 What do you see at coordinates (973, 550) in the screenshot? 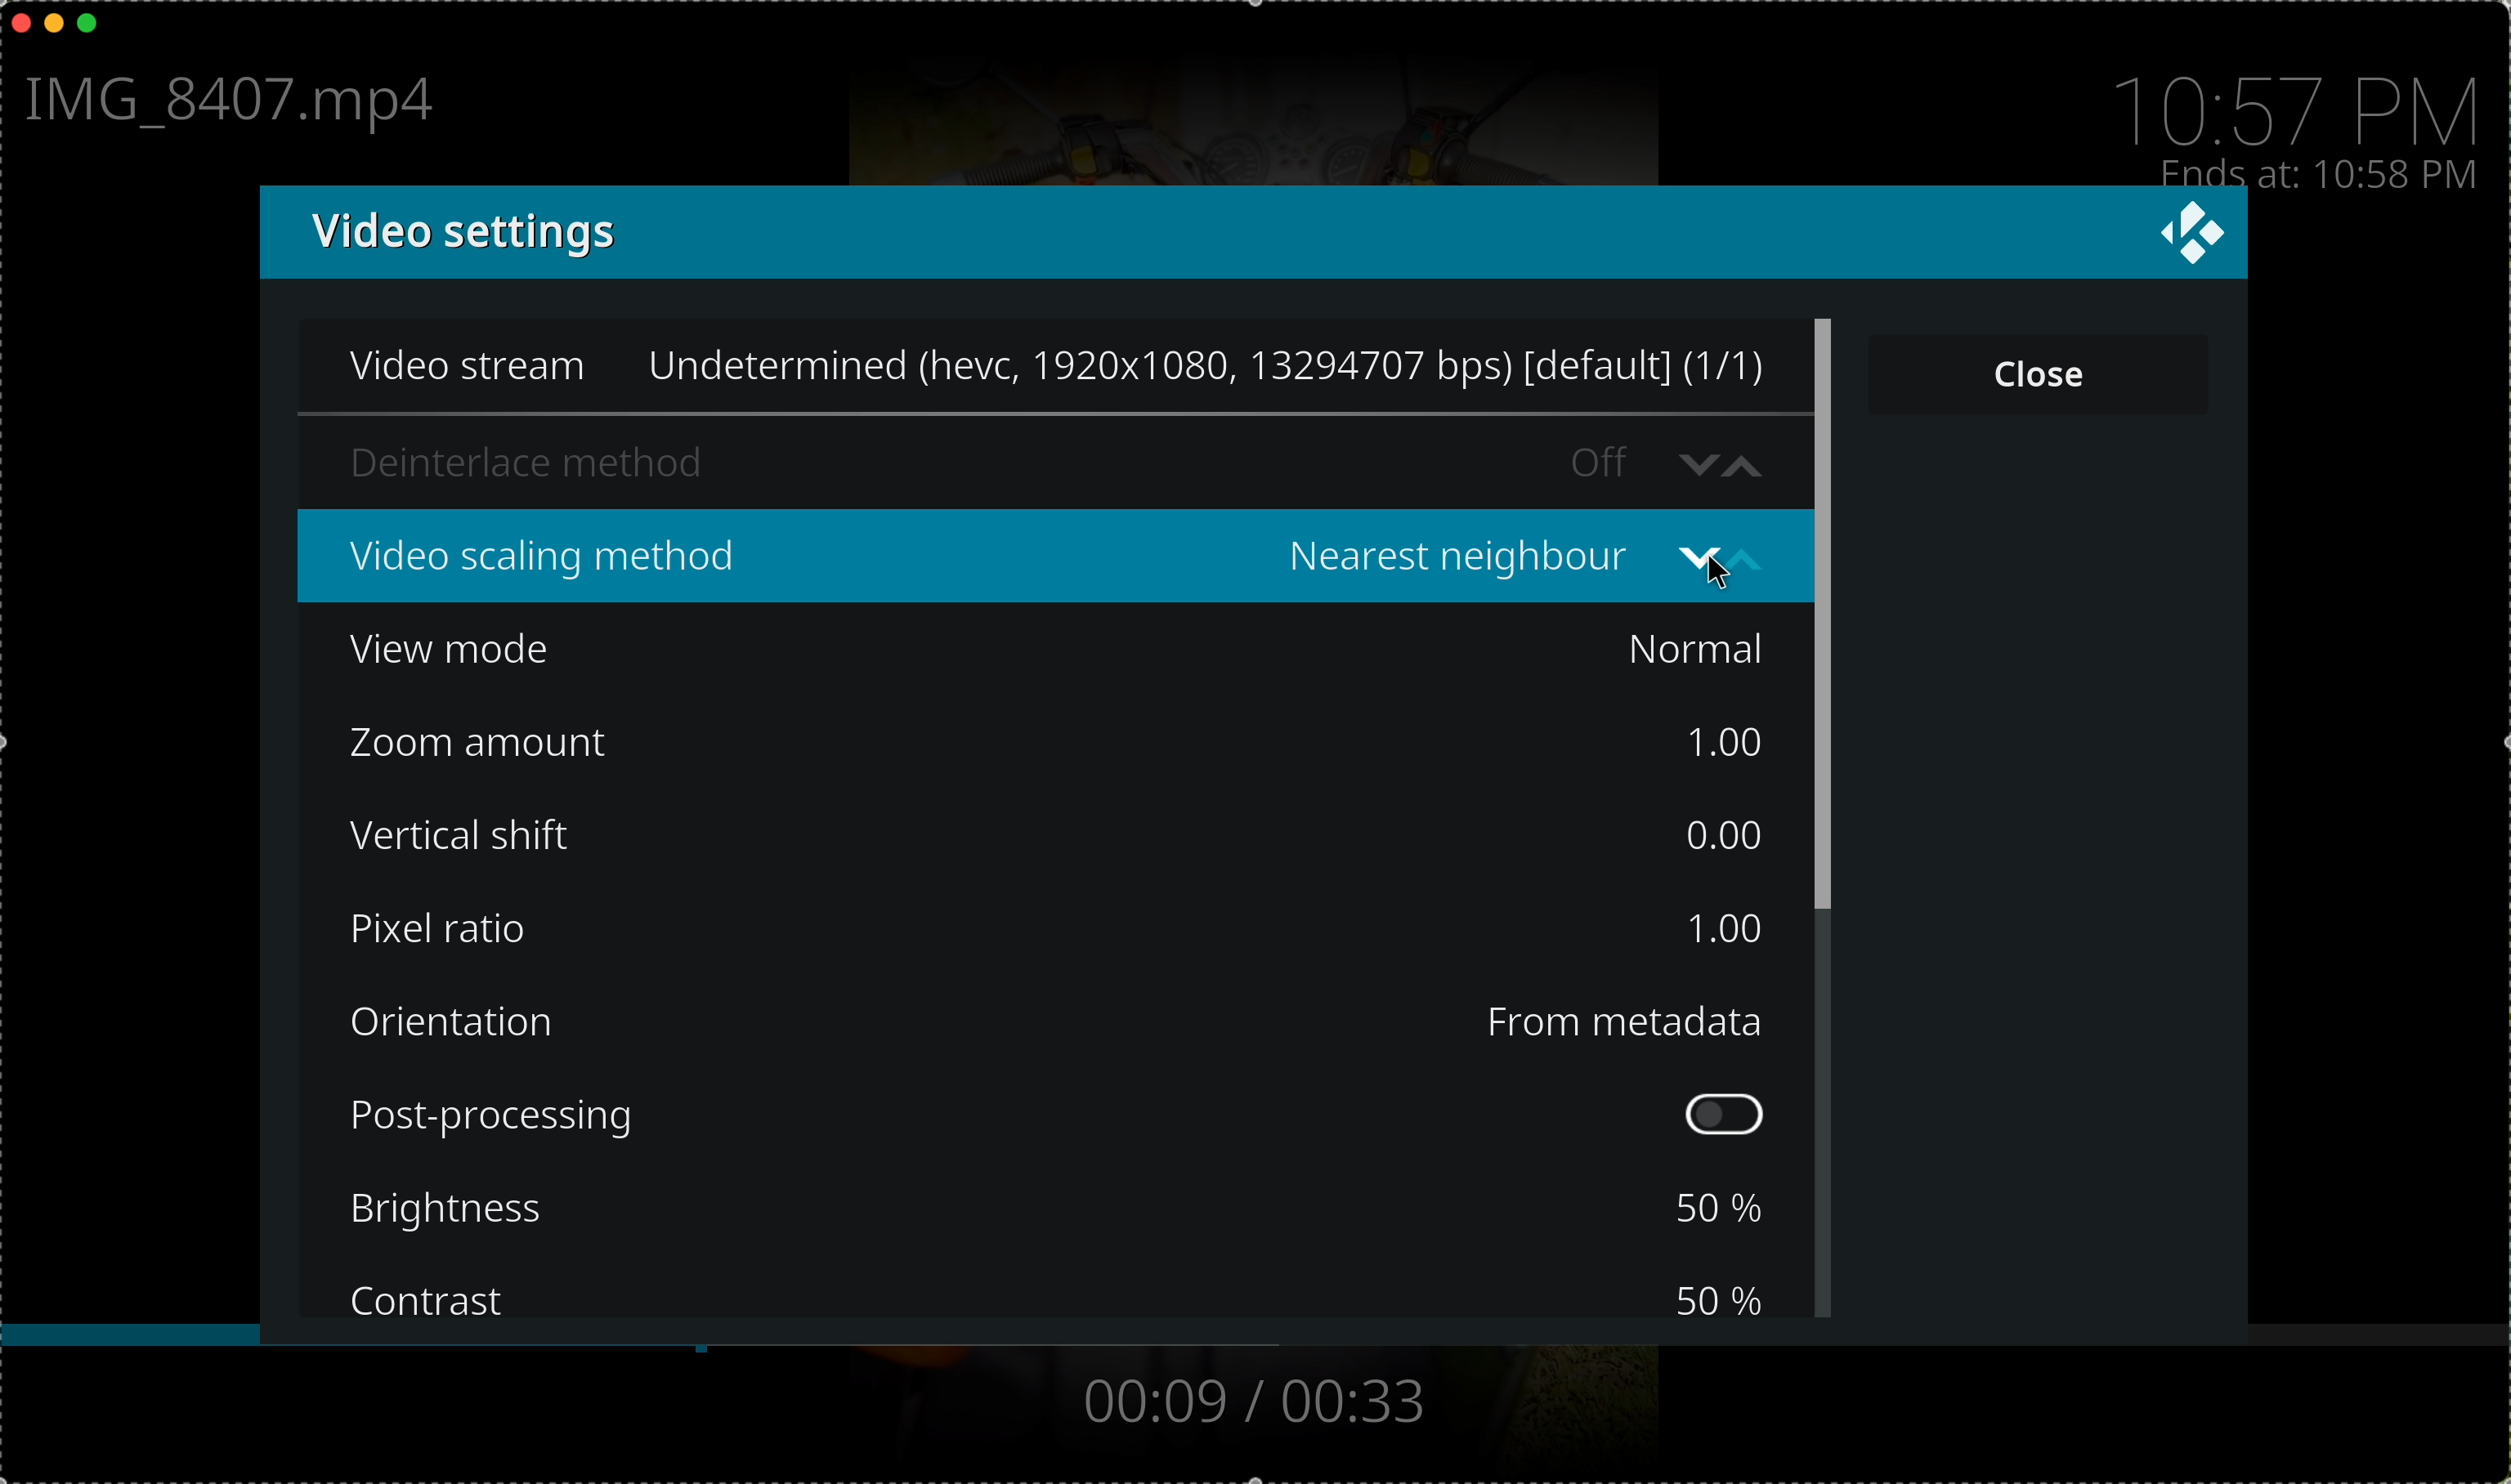
I see `video scaling method  Bilinear` at bounding box center [973, 550].